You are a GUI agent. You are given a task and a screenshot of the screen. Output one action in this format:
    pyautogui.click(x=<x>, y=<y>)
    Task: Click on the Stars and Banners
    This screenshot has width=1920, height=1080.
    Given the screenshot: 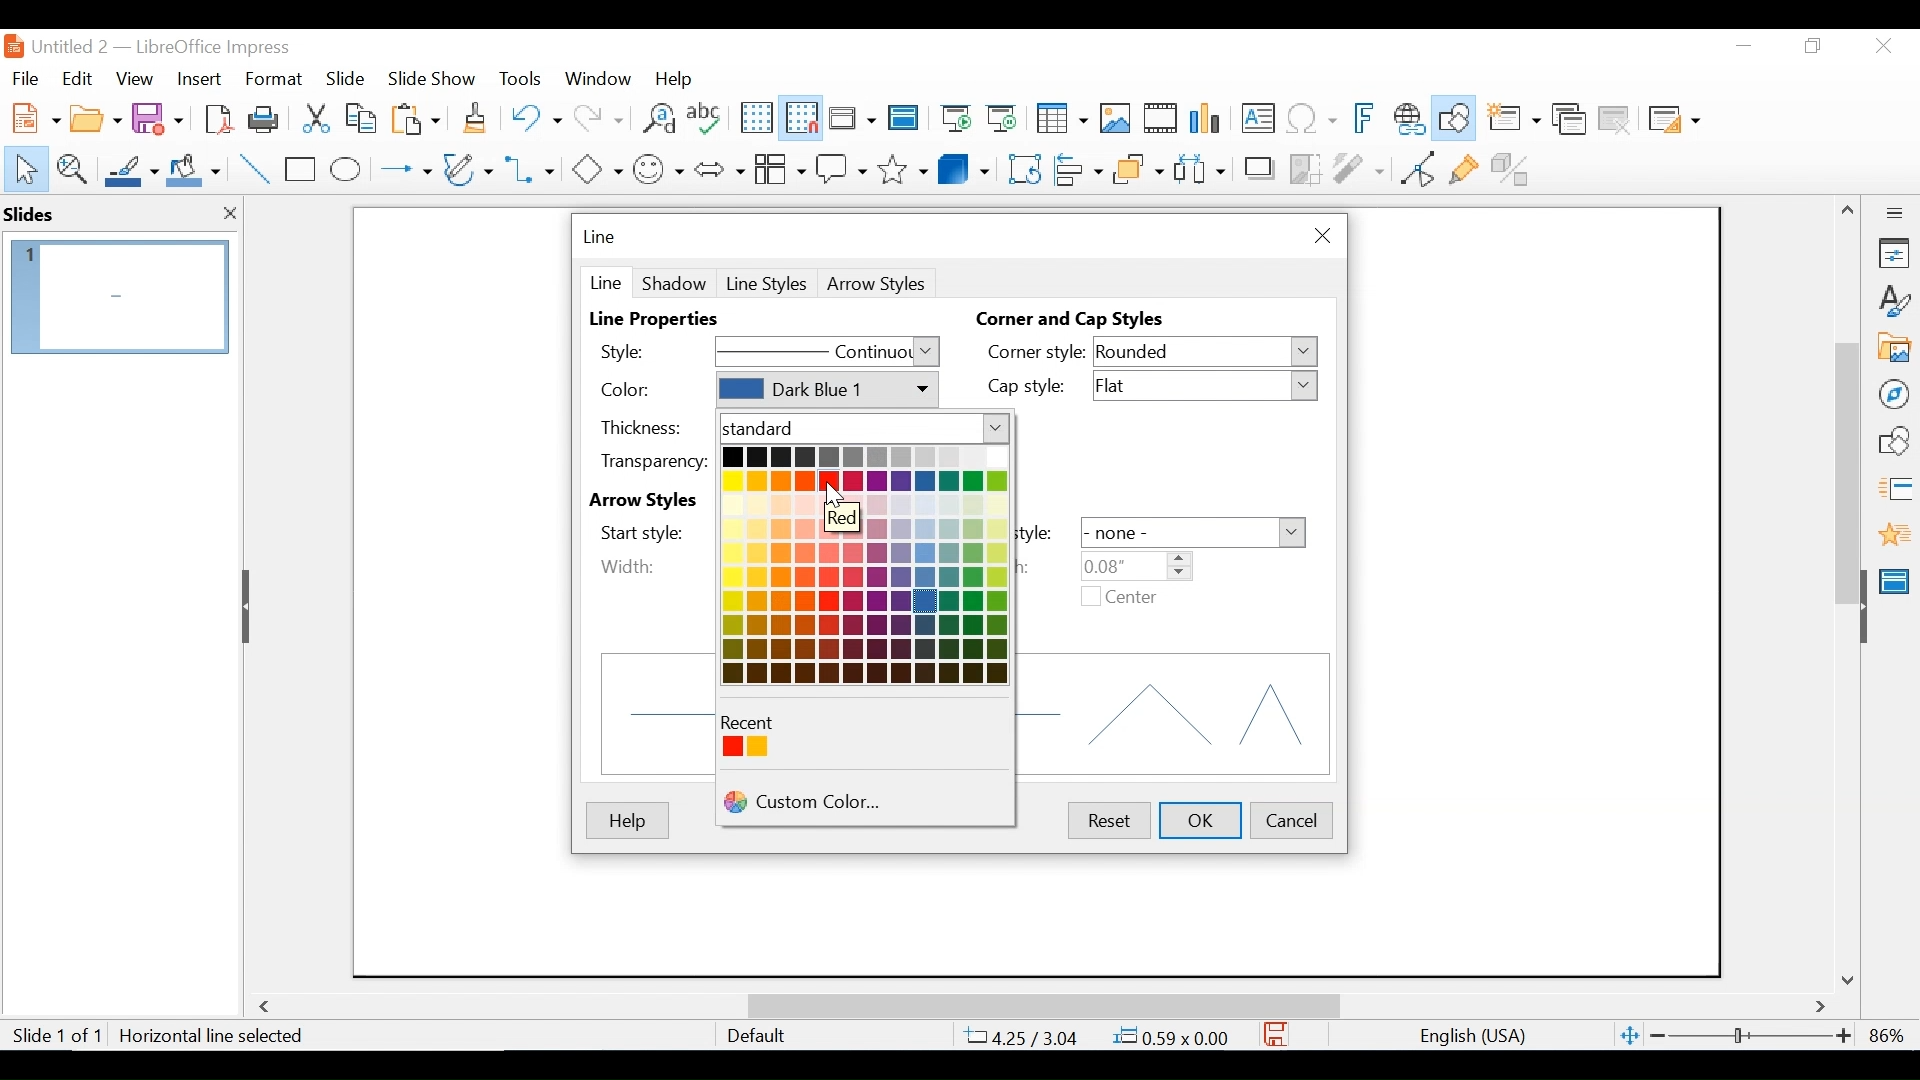 What is the action you would take?
    pyautogui.click(x=904, y=166)
    